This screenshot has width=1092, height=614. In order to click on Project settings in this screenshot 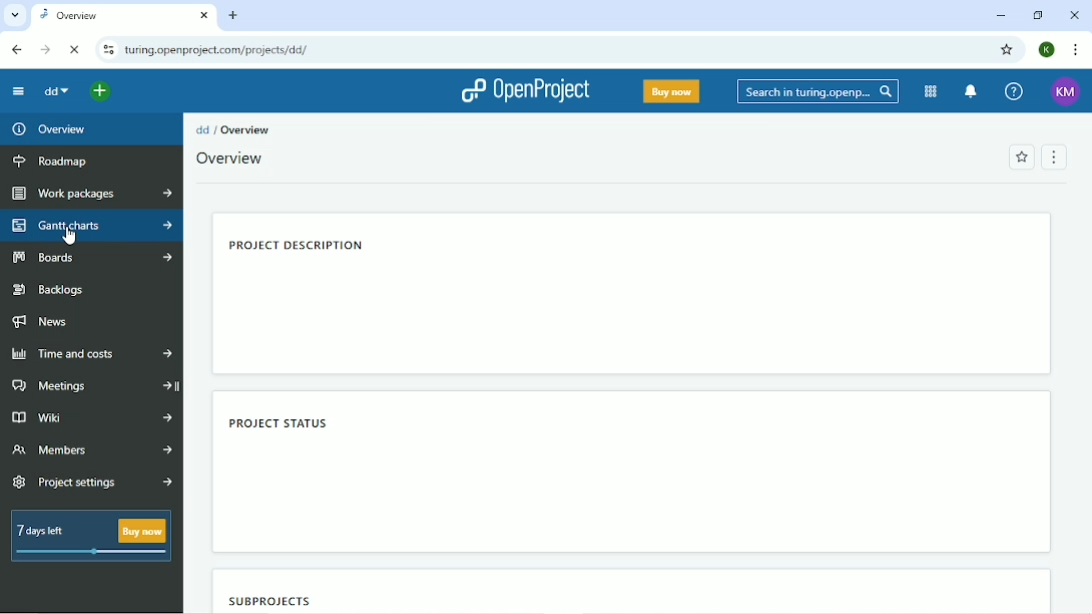, I will do `click(96, 482)`.